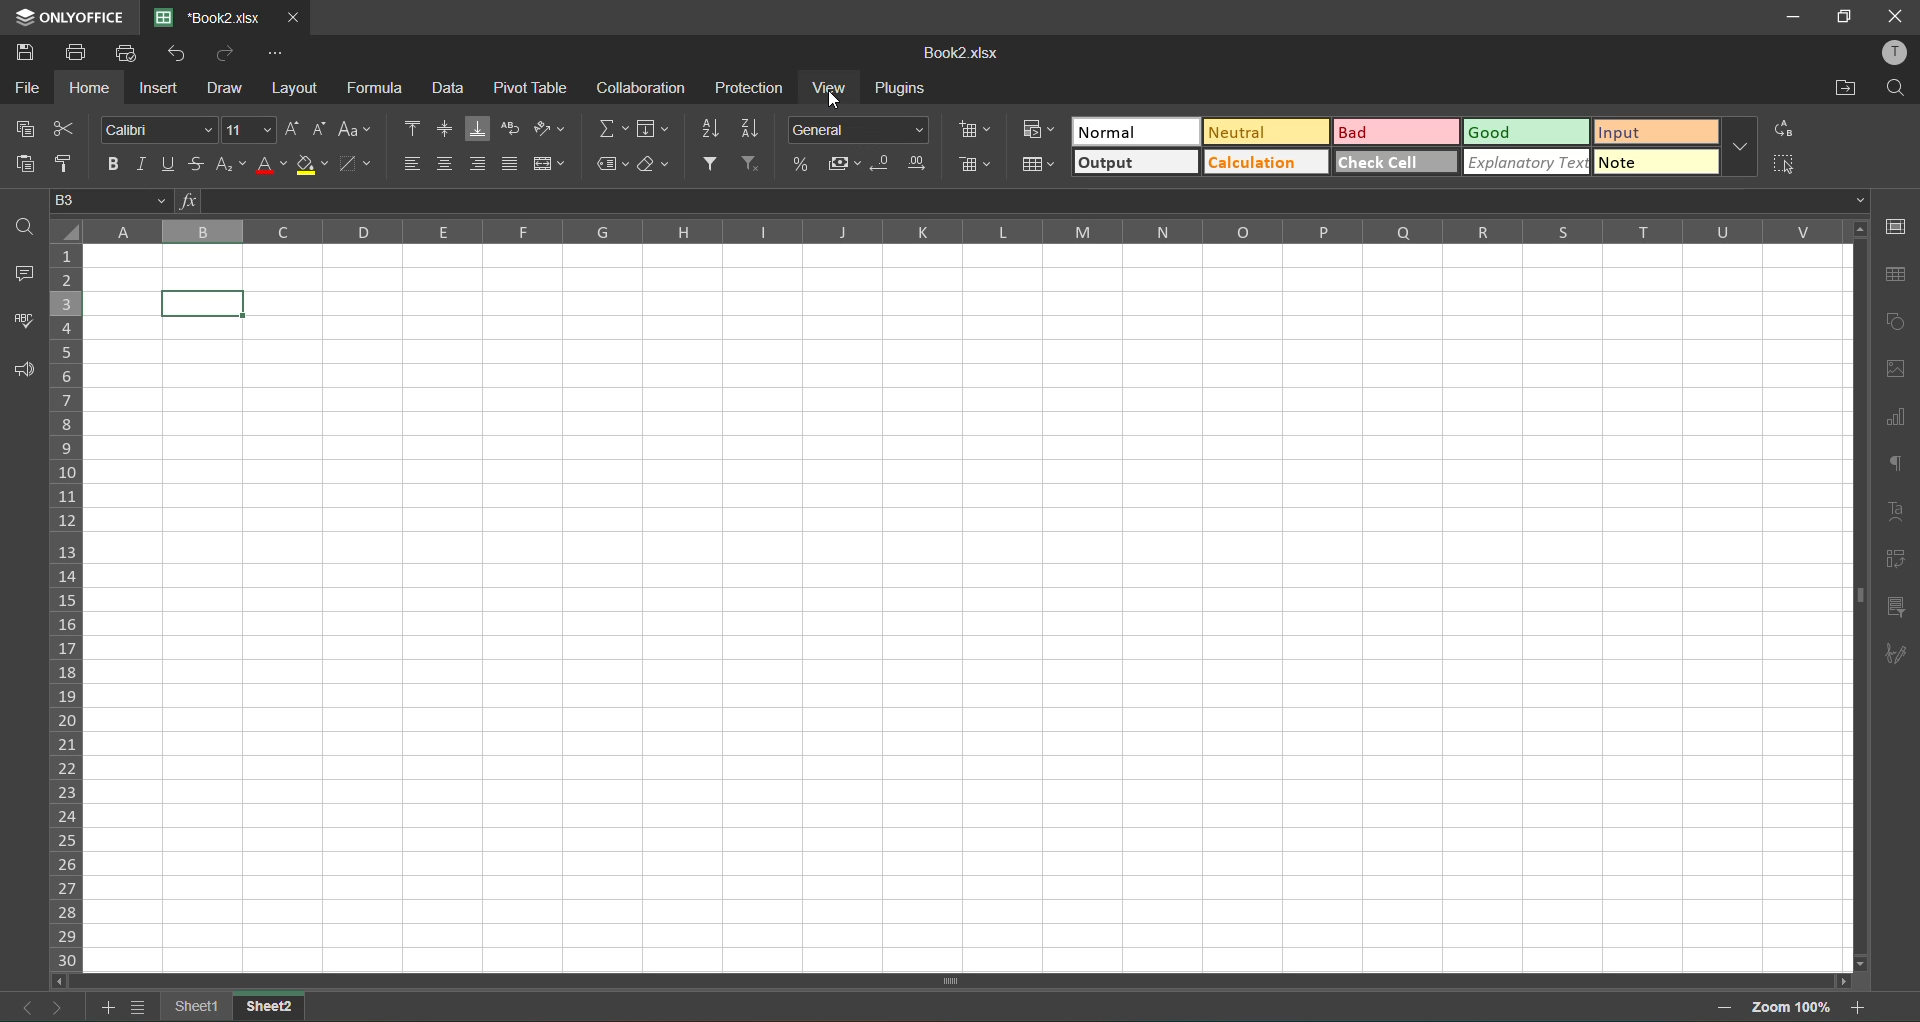  I want to click on slicer, so click(1895, 609).